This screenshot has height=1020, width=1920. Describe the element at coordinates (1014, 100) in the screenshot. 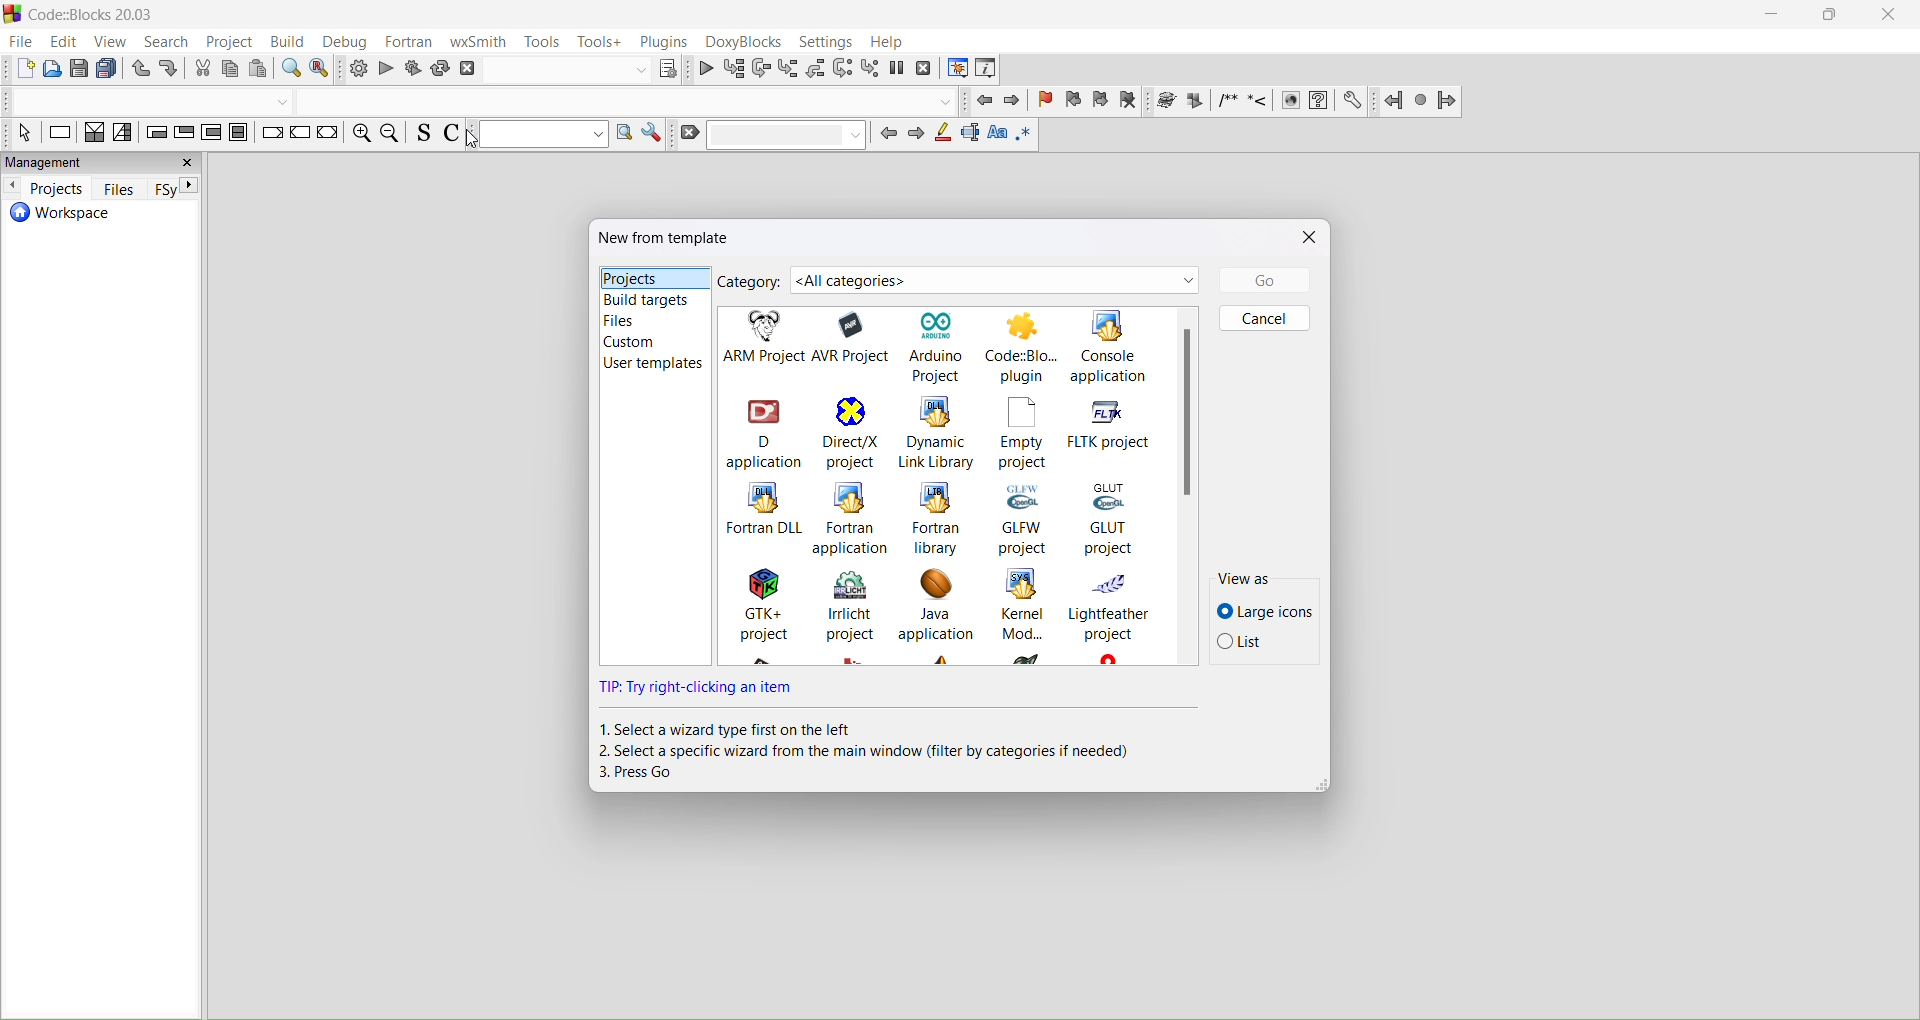

I see `jump forward` at that location.